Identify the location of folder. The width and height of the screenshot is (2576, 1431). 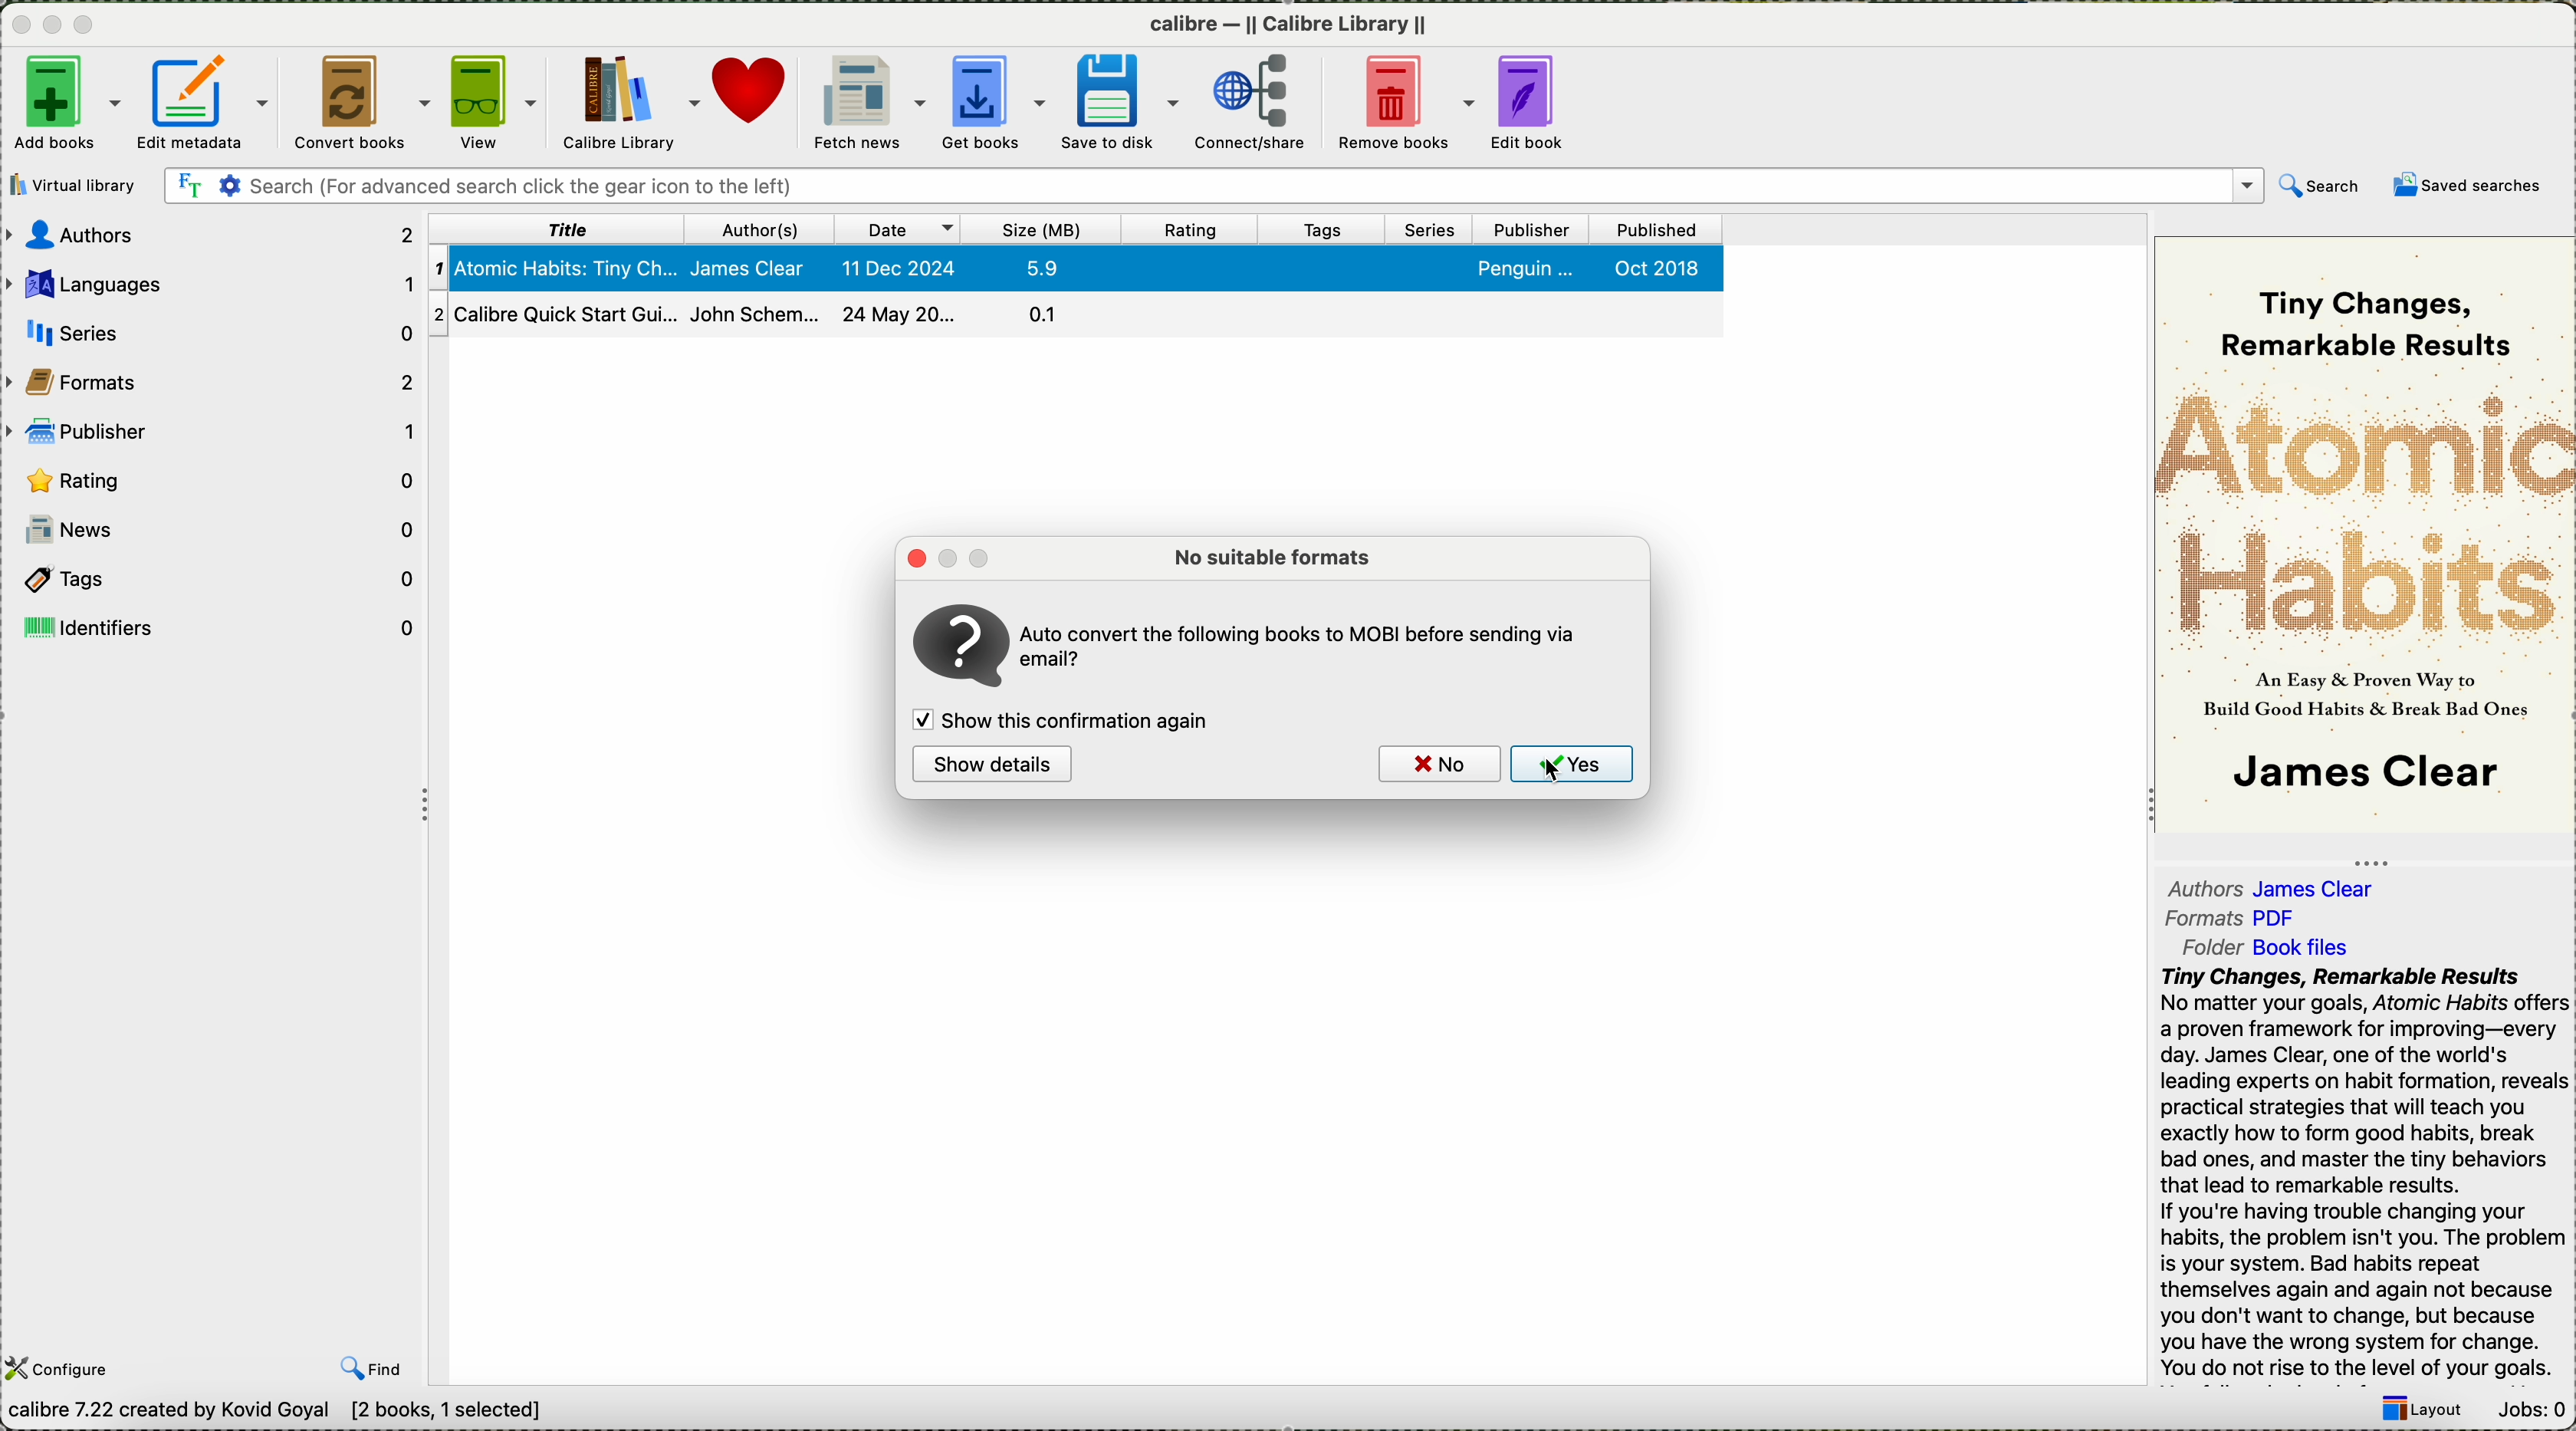
(2273, 948).